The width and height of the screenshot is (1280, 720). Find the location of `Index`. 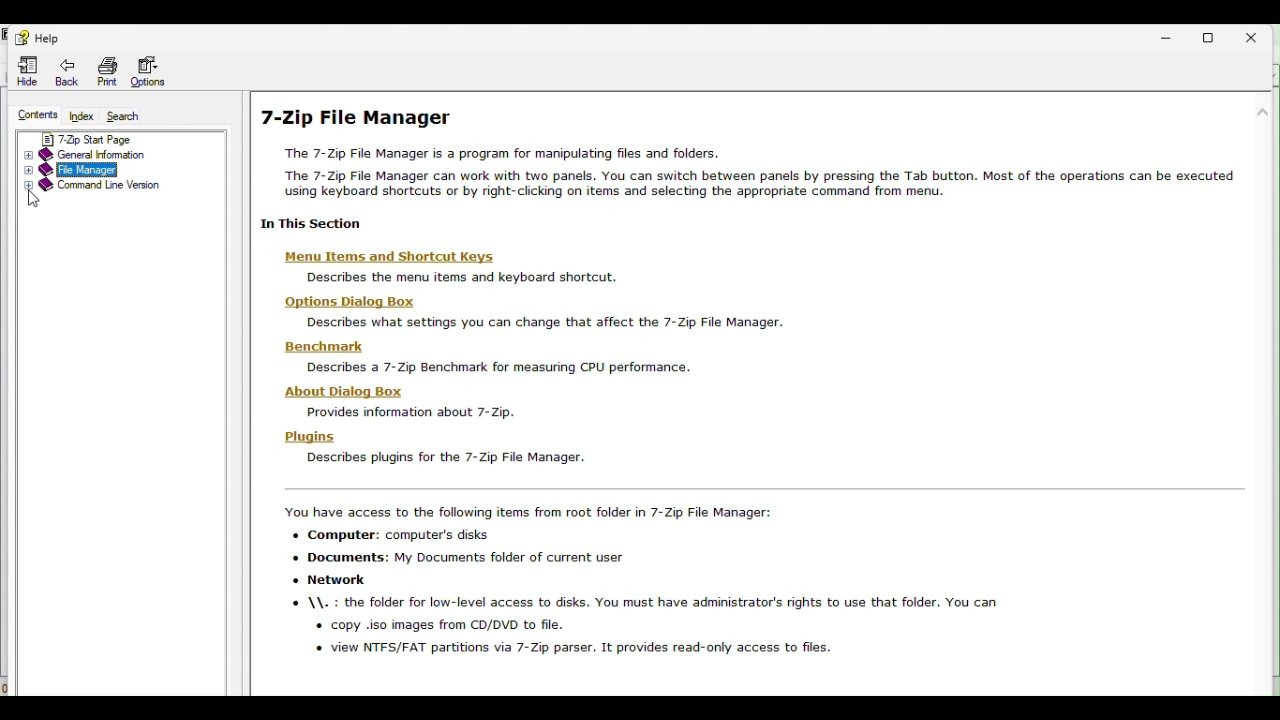

Index is located at coordinates (79, 116).